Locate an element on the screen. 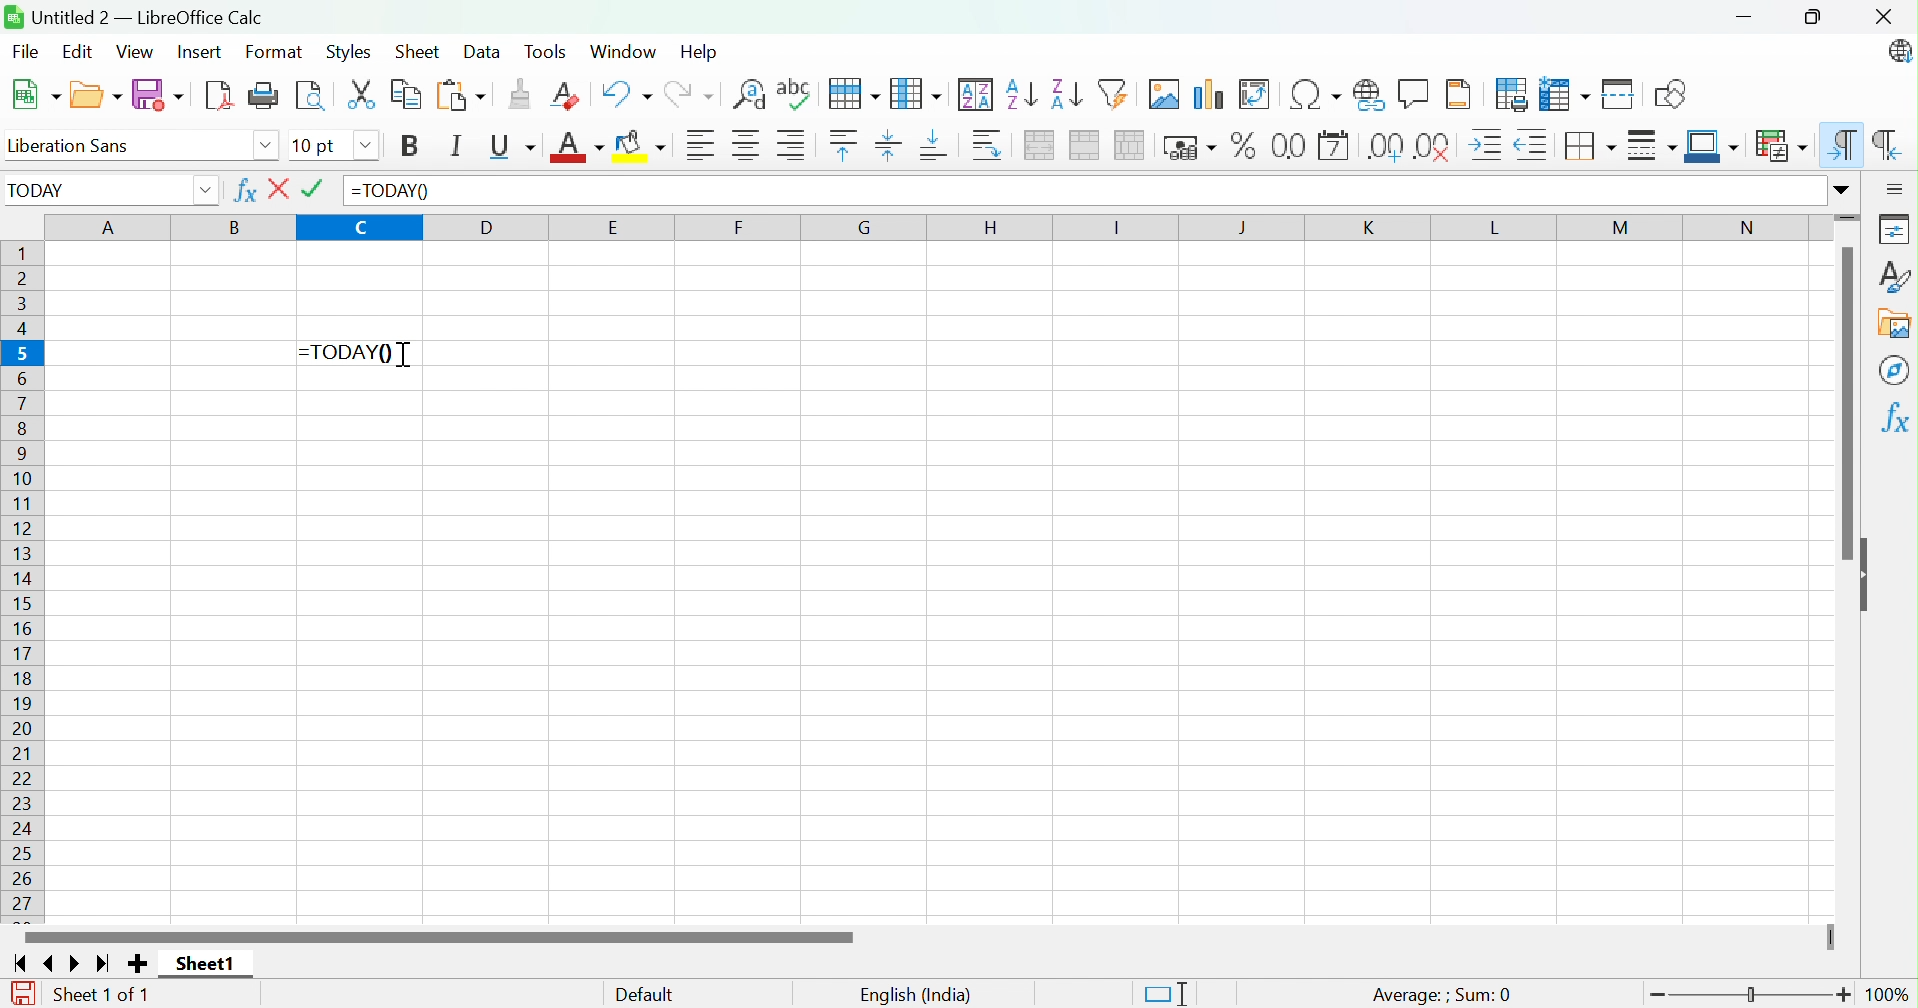 The image size is (1918, 1008). Format as date is located at coordinates (1333, 147).